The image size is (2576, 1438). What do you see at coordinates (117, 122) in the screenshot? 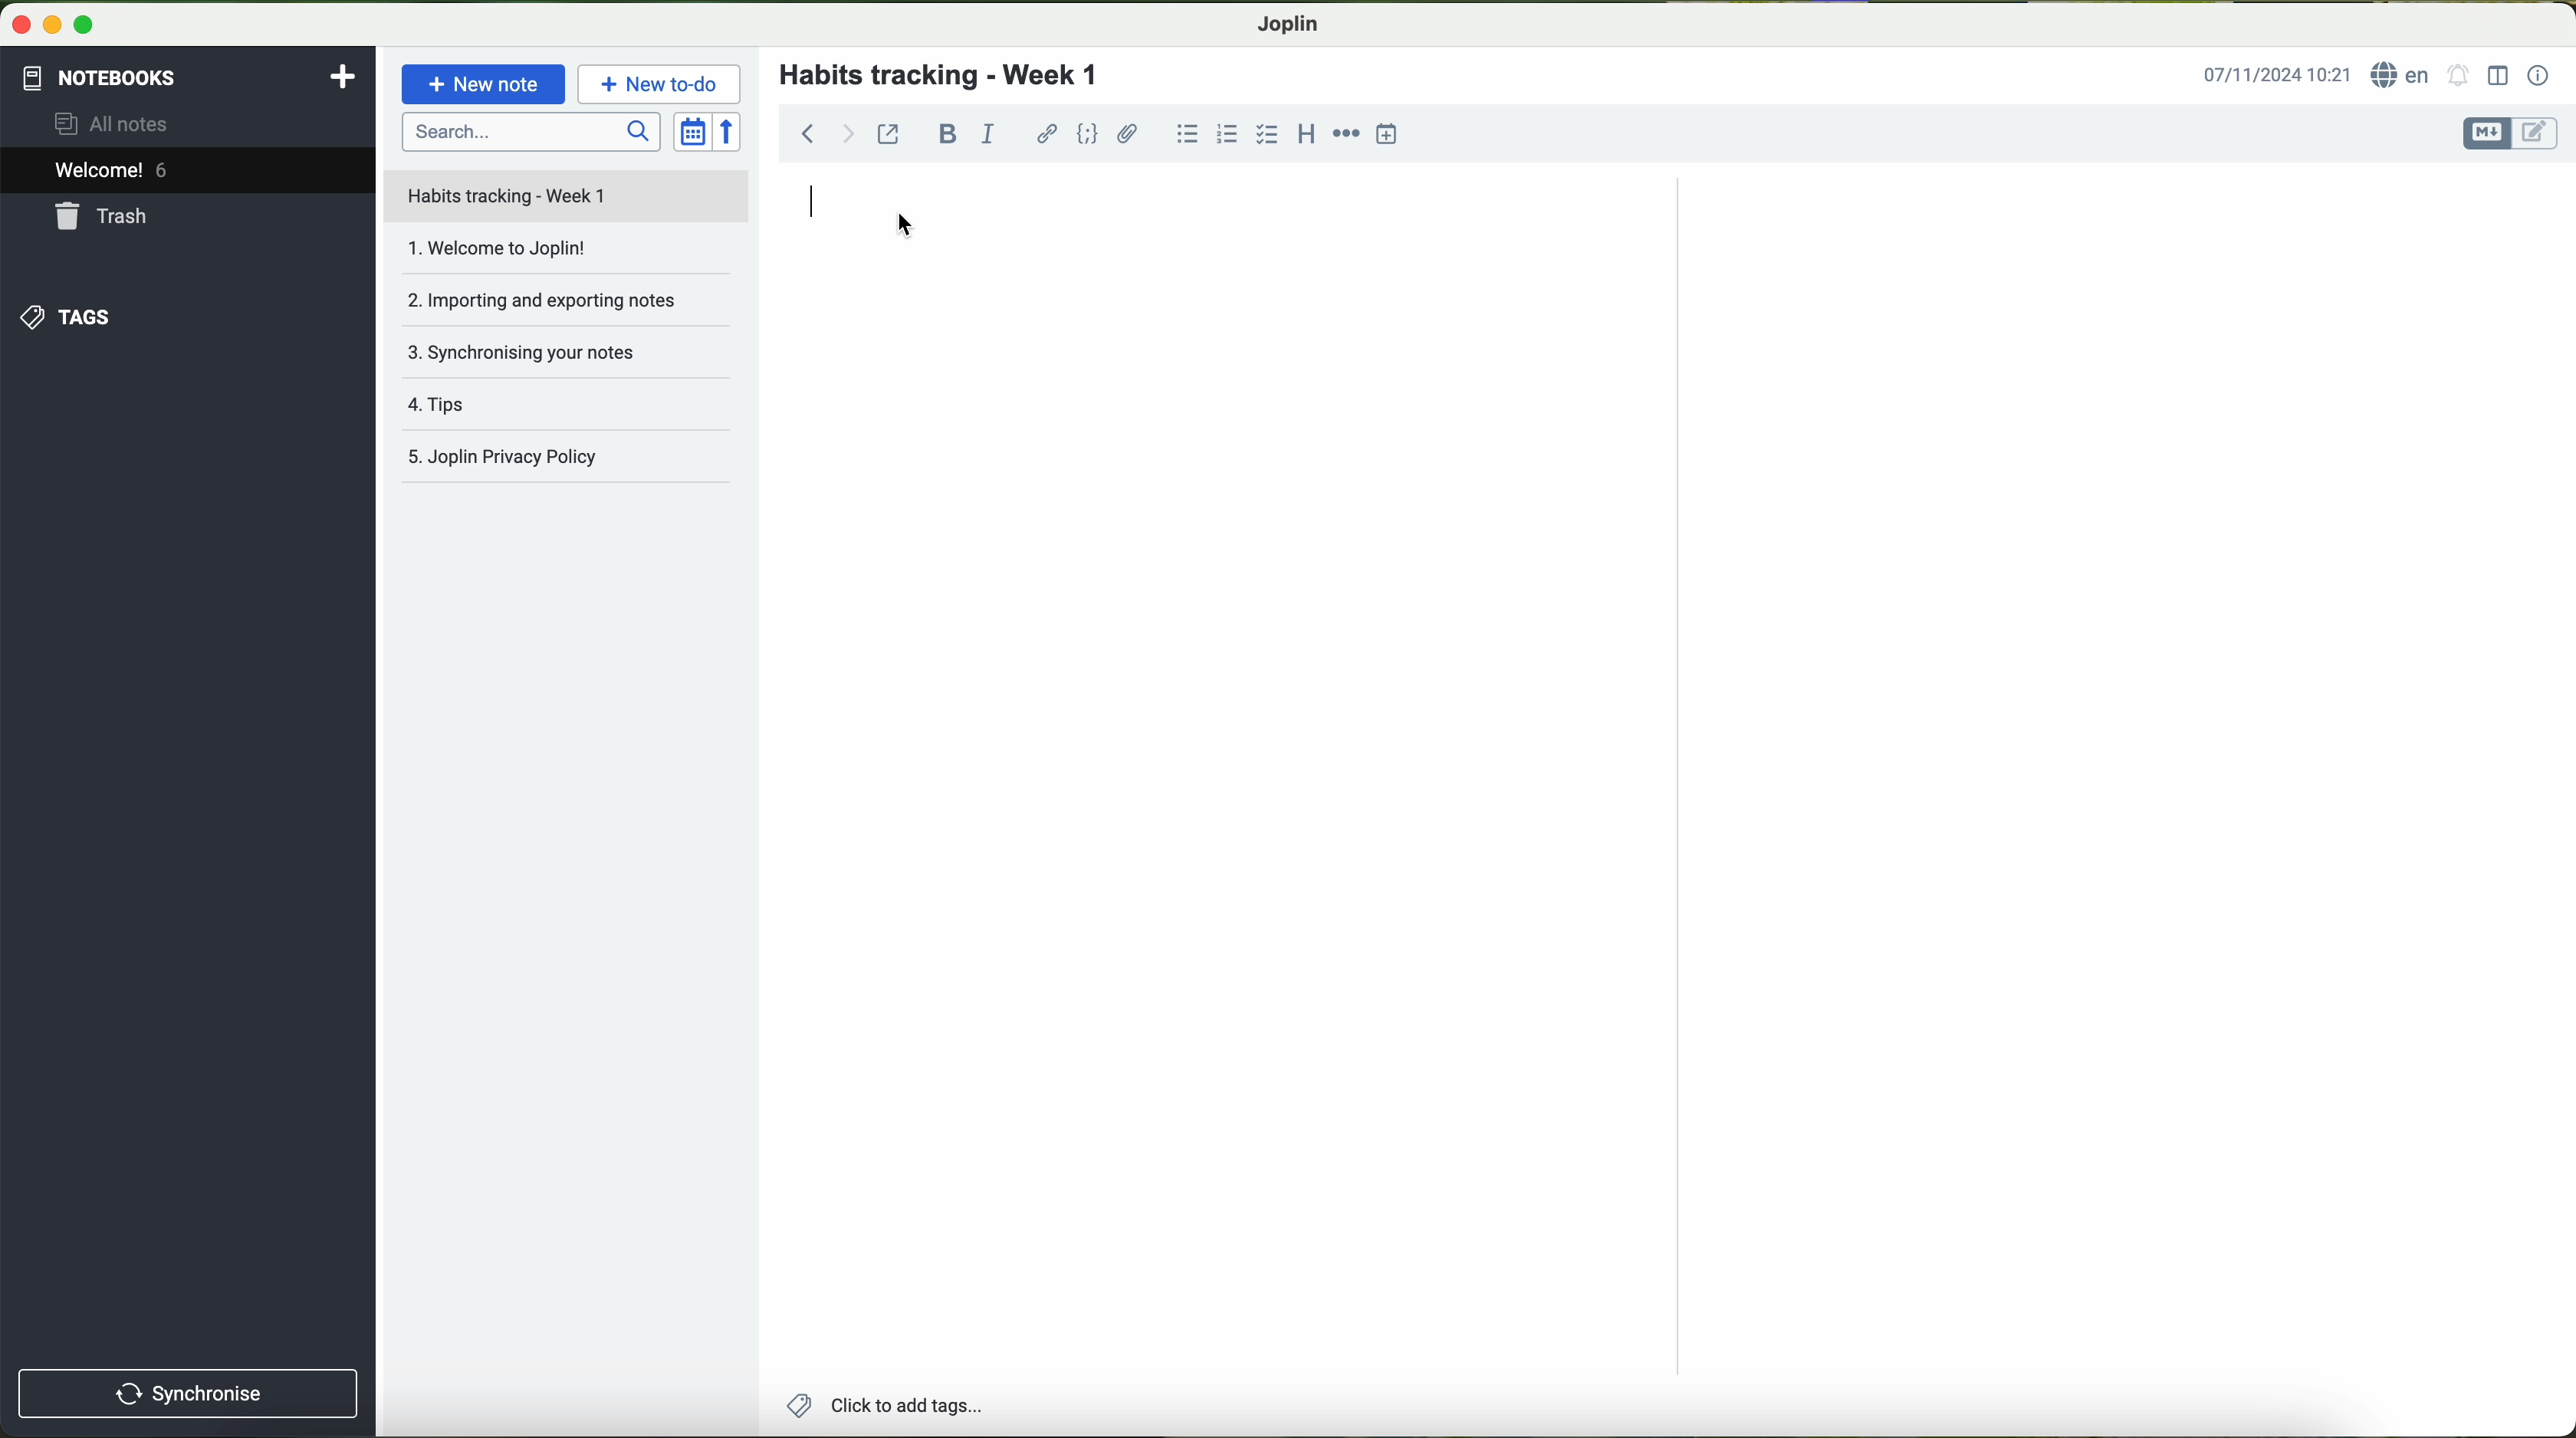
I see `all notes` at bounding box center [117, 122].